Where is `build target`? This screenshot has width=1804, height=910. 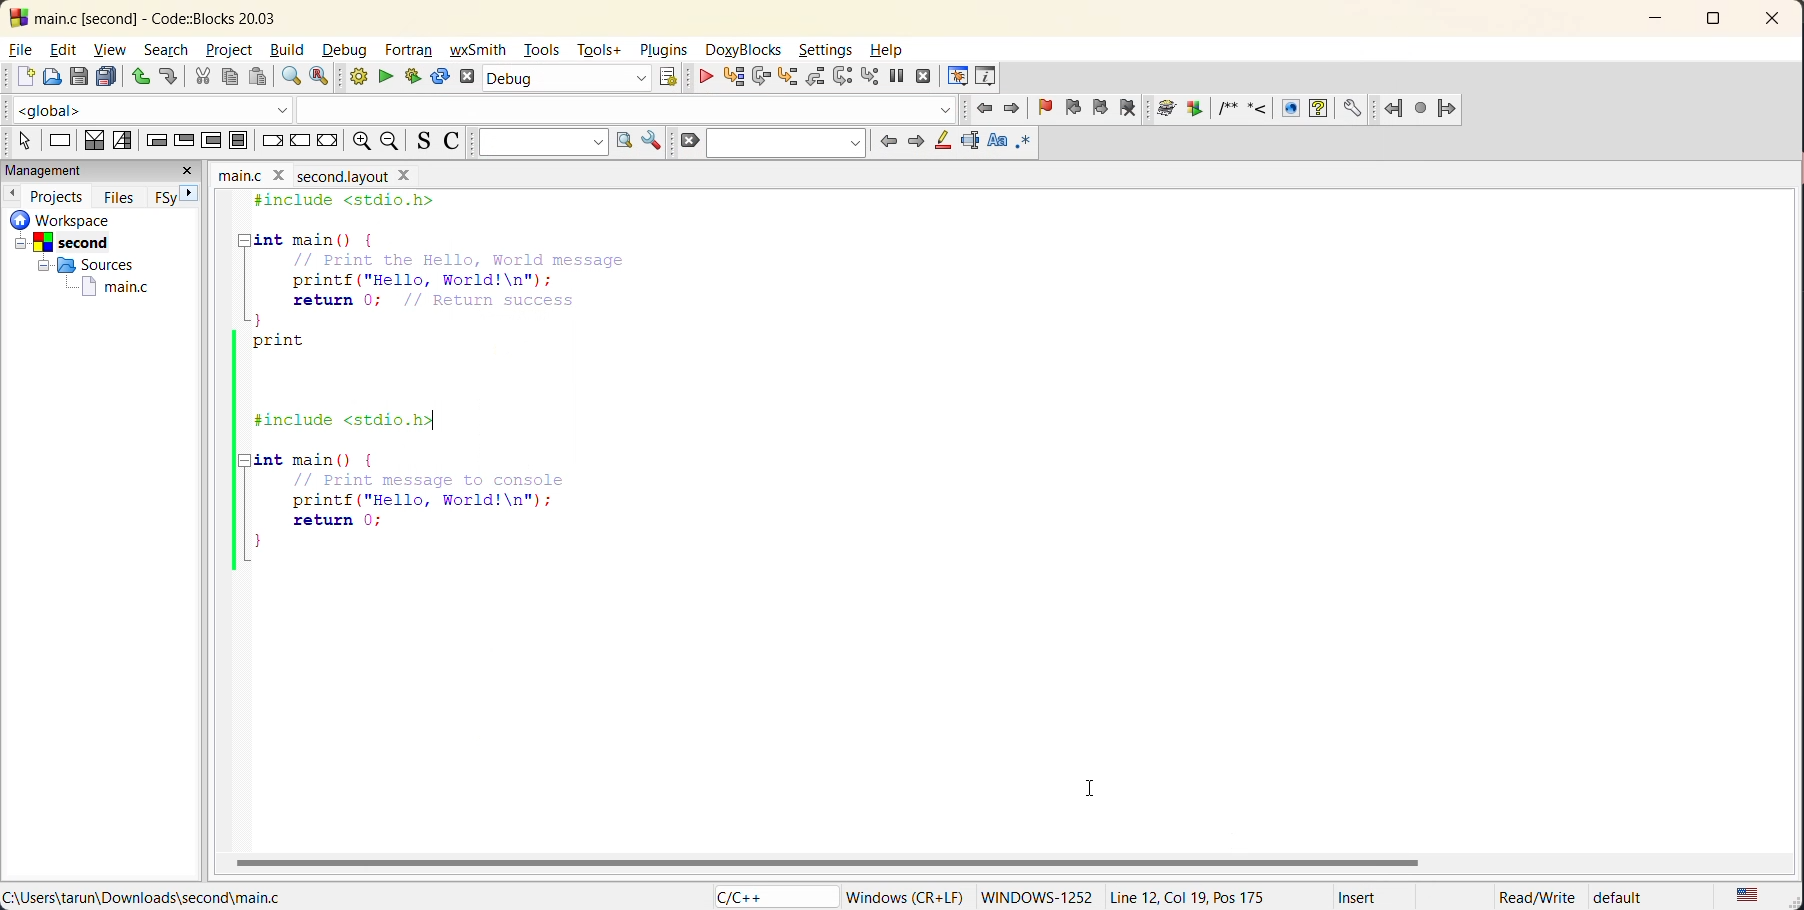
build target is located at coordinates (567, 79).